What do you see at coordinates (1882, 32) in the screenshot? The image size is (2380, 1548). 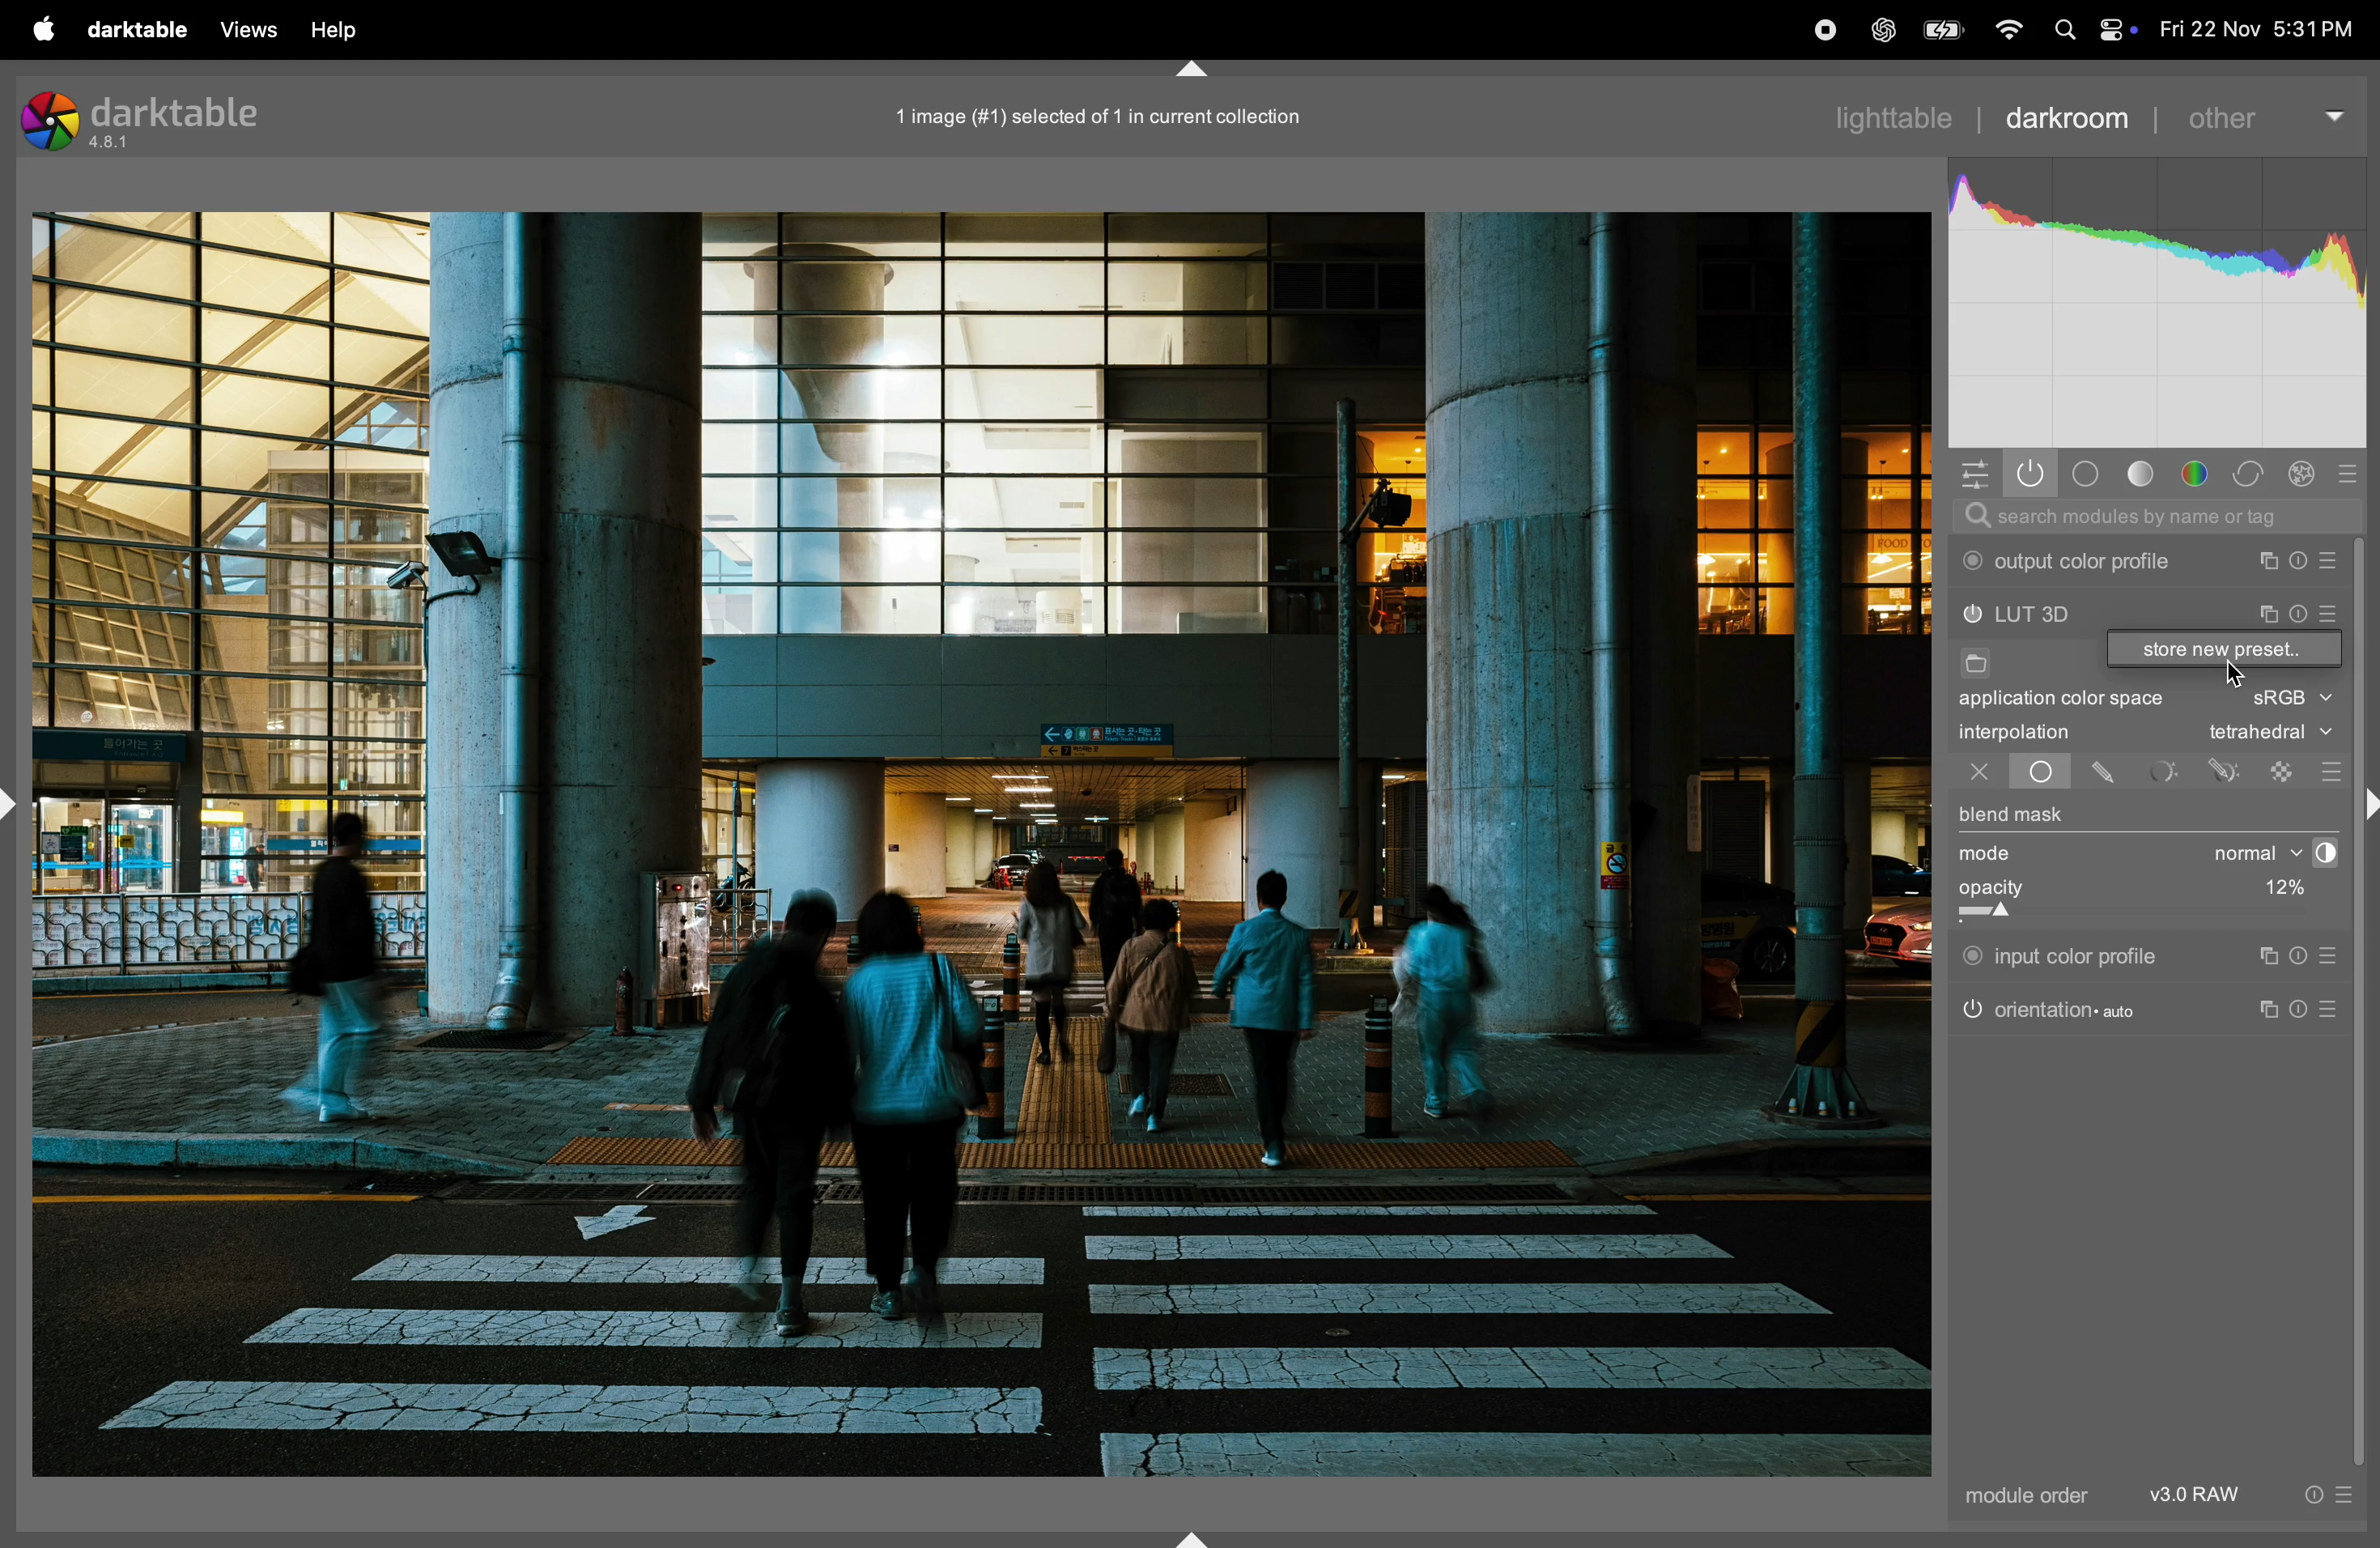 I see `chatgpt` at bounding box center [1882, 32].